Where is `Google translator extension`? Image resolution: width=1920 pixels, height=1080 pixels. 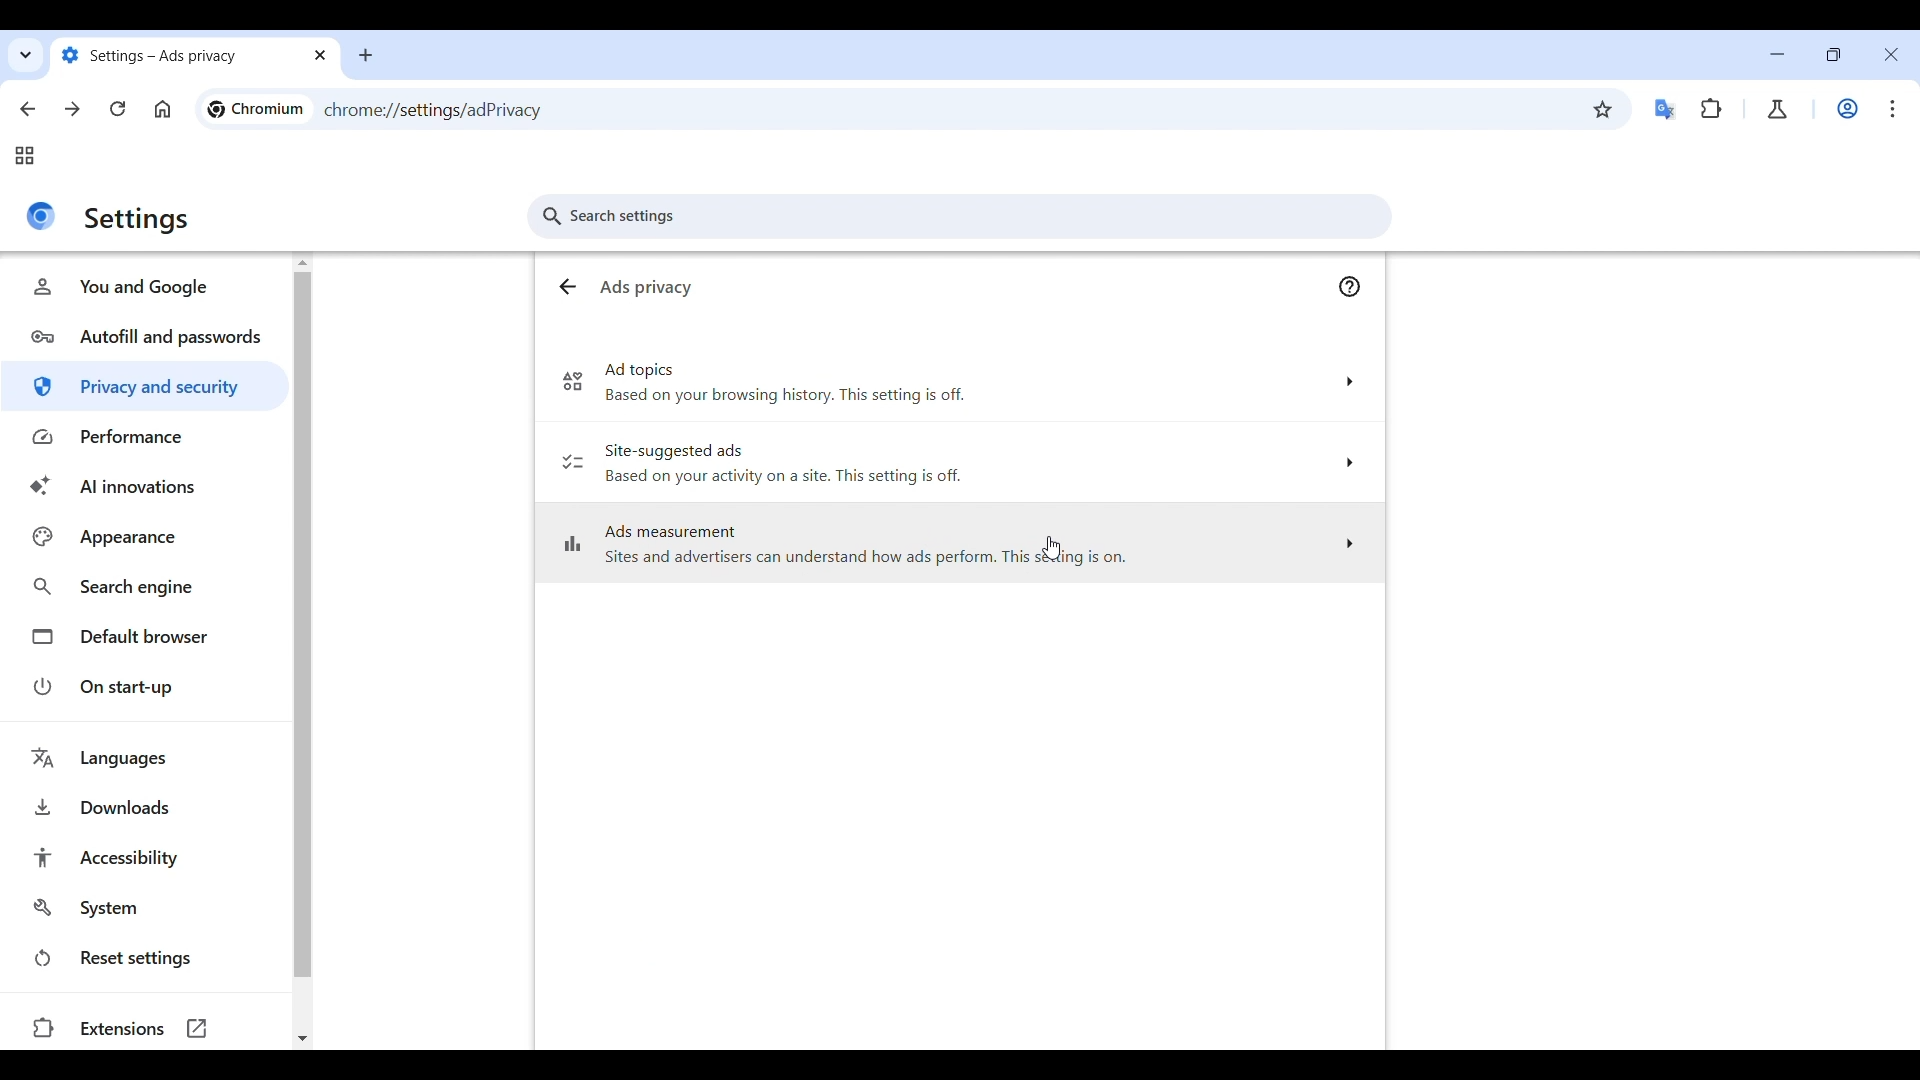
Google translator extension is located at coordinates (1665, 110).